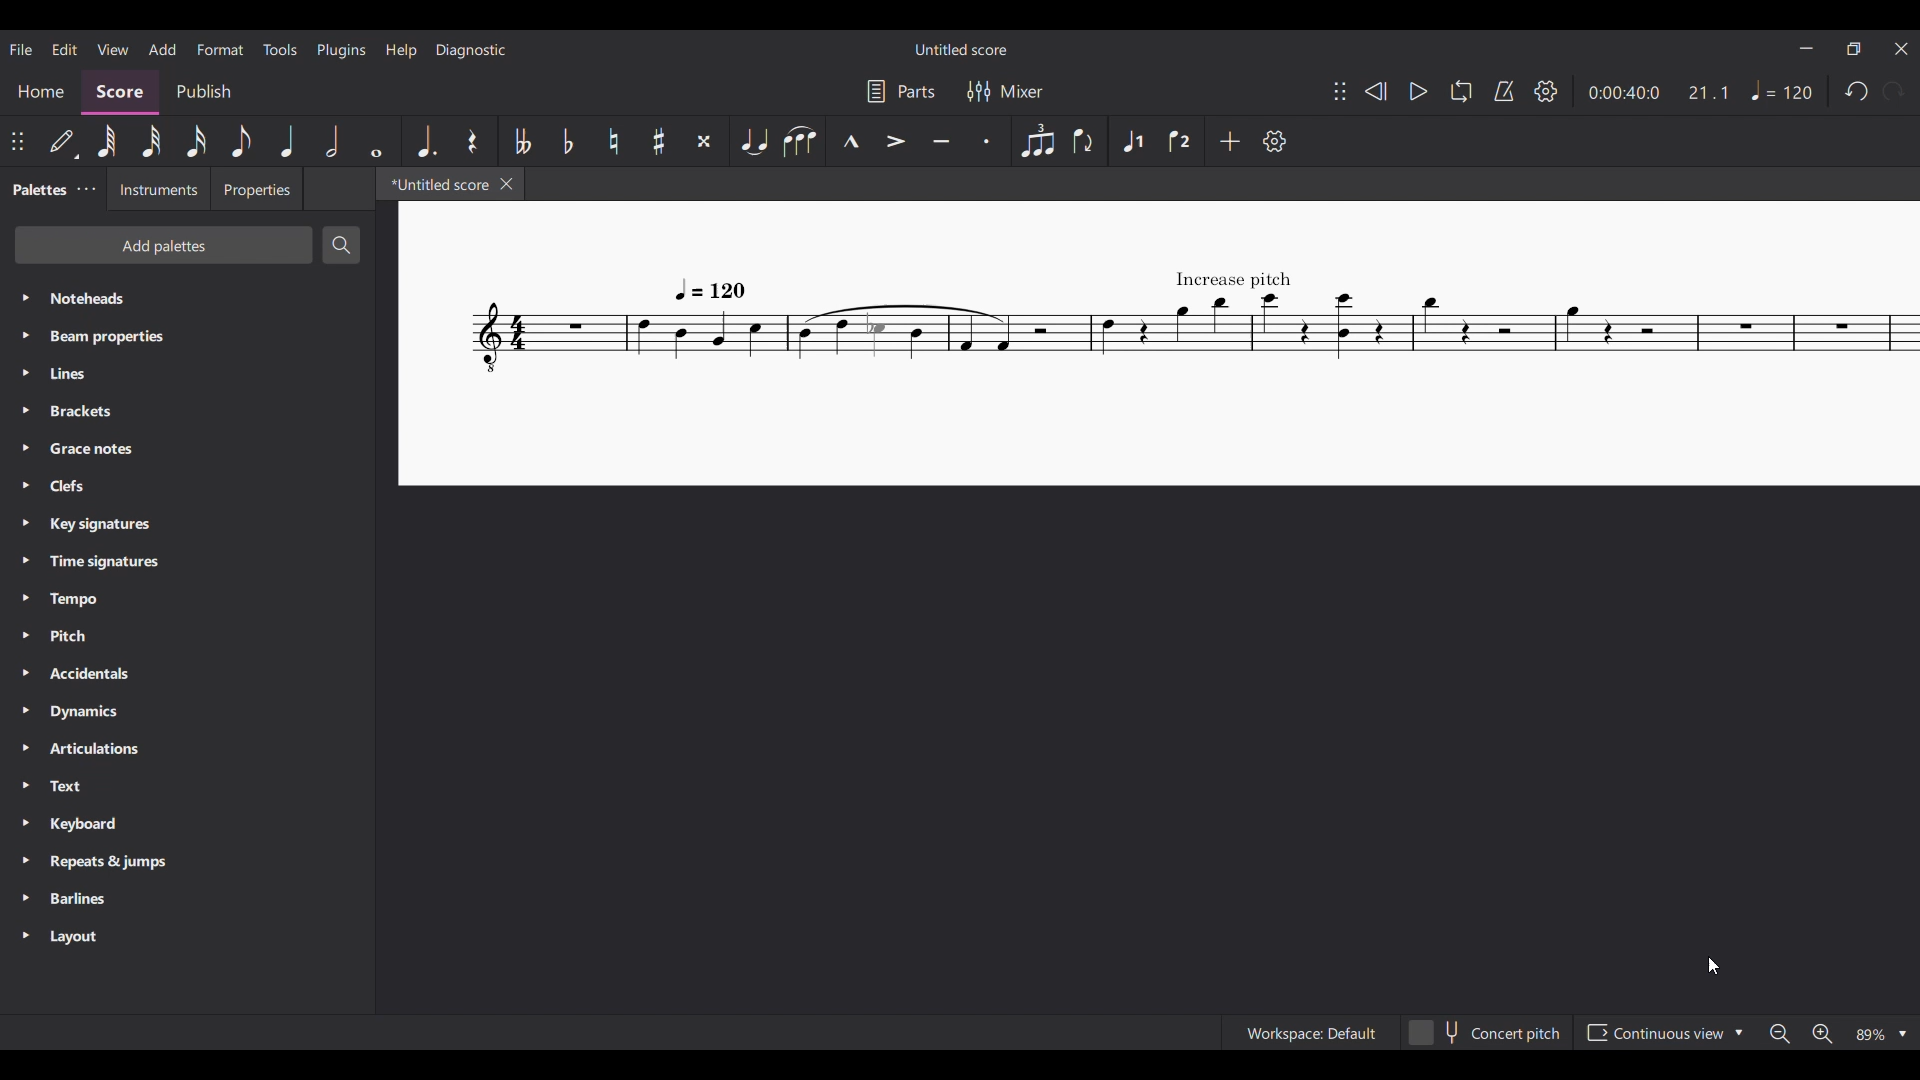  I want to click on Tempo, so click(1782, 90).